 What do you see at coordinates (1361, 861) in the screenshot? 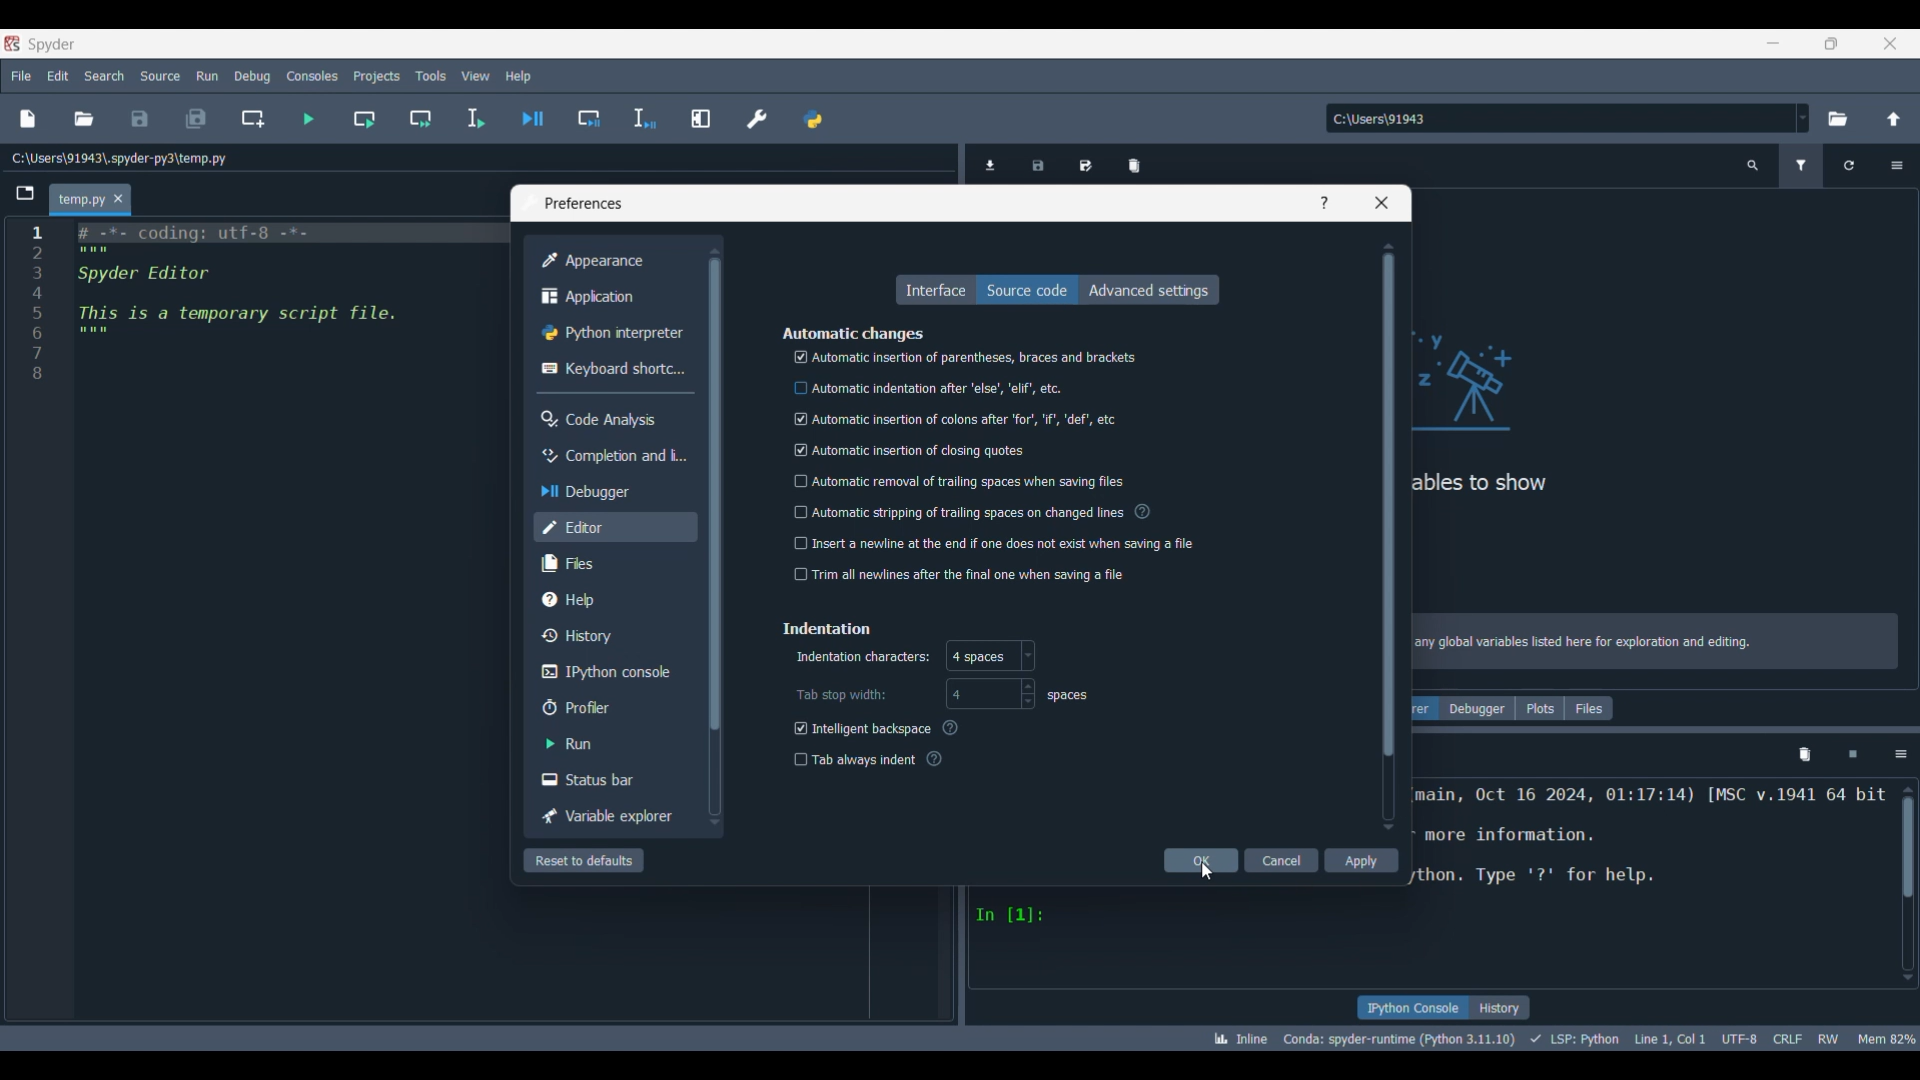
I see `Apply` at bounding box center [1361, 861].